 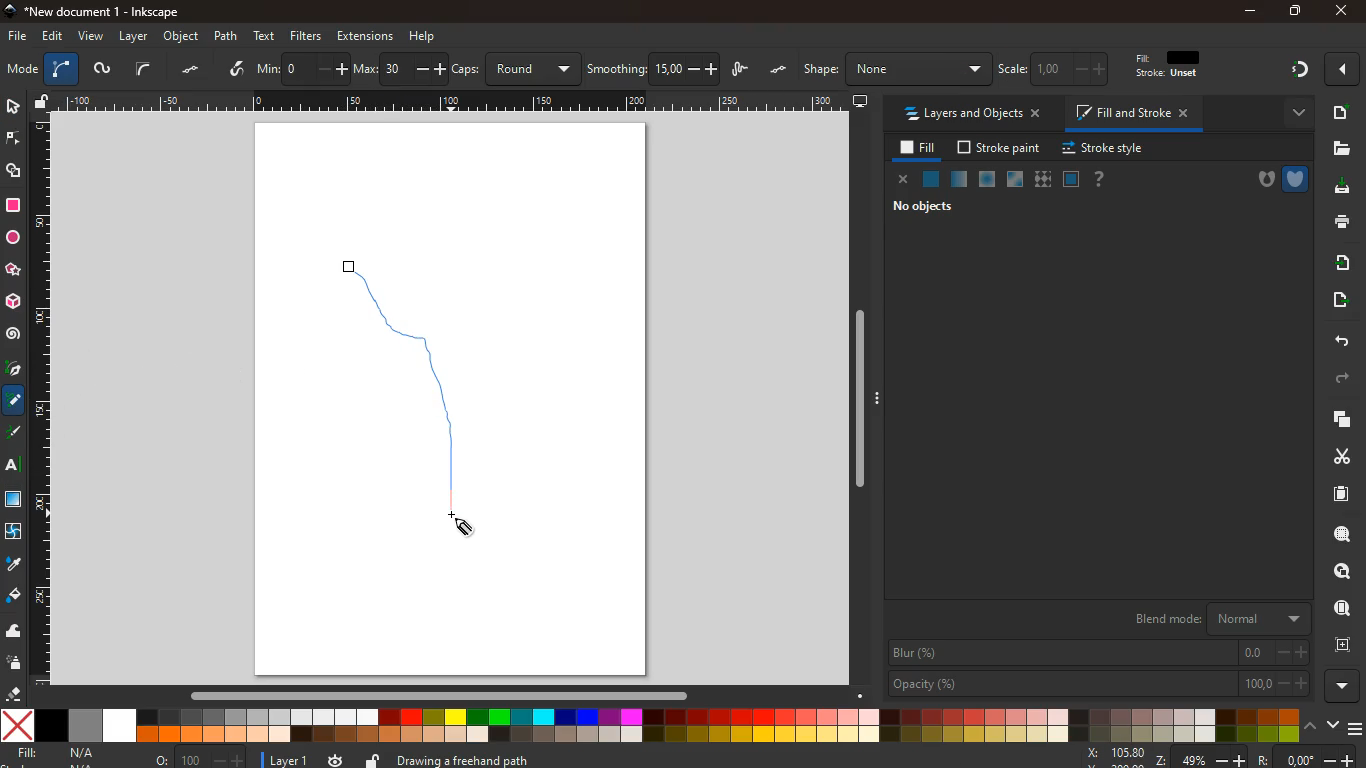 I want to click on download, so click(x=1339, y=189).